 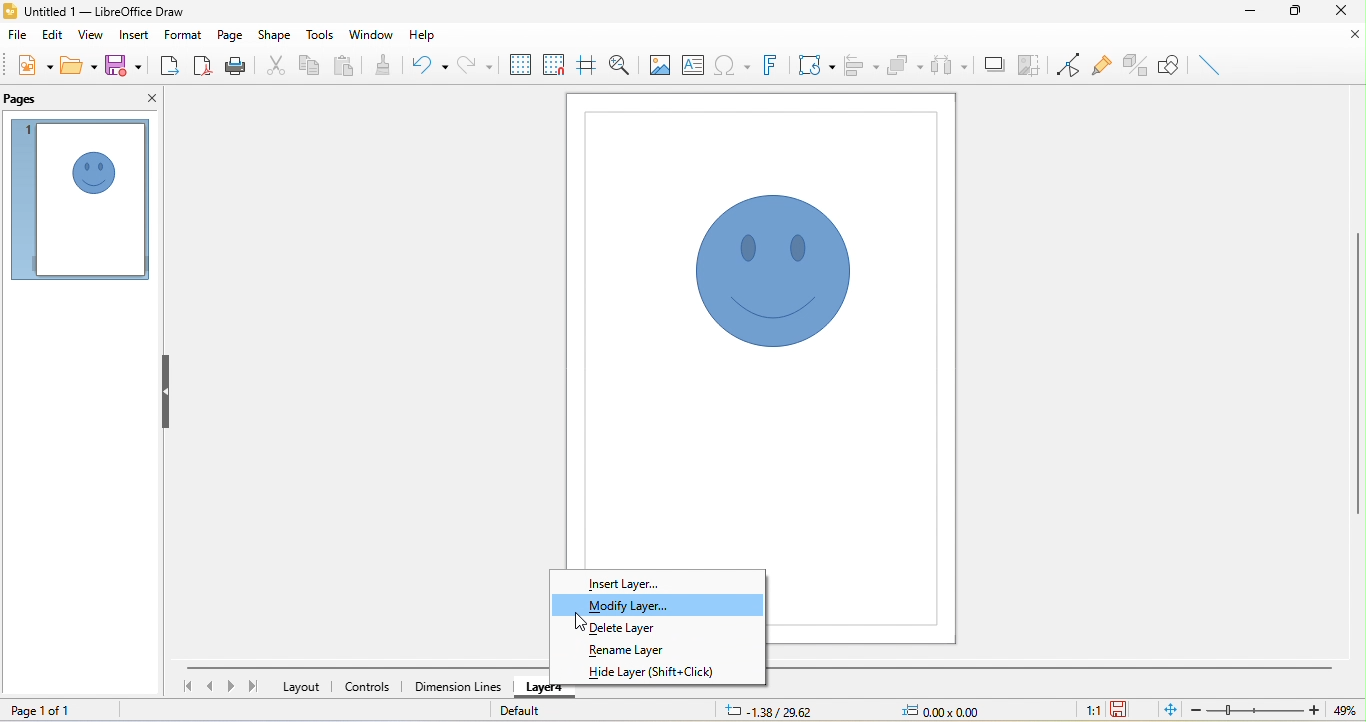 I want to click on 49%, so click(x=1344, y=710).